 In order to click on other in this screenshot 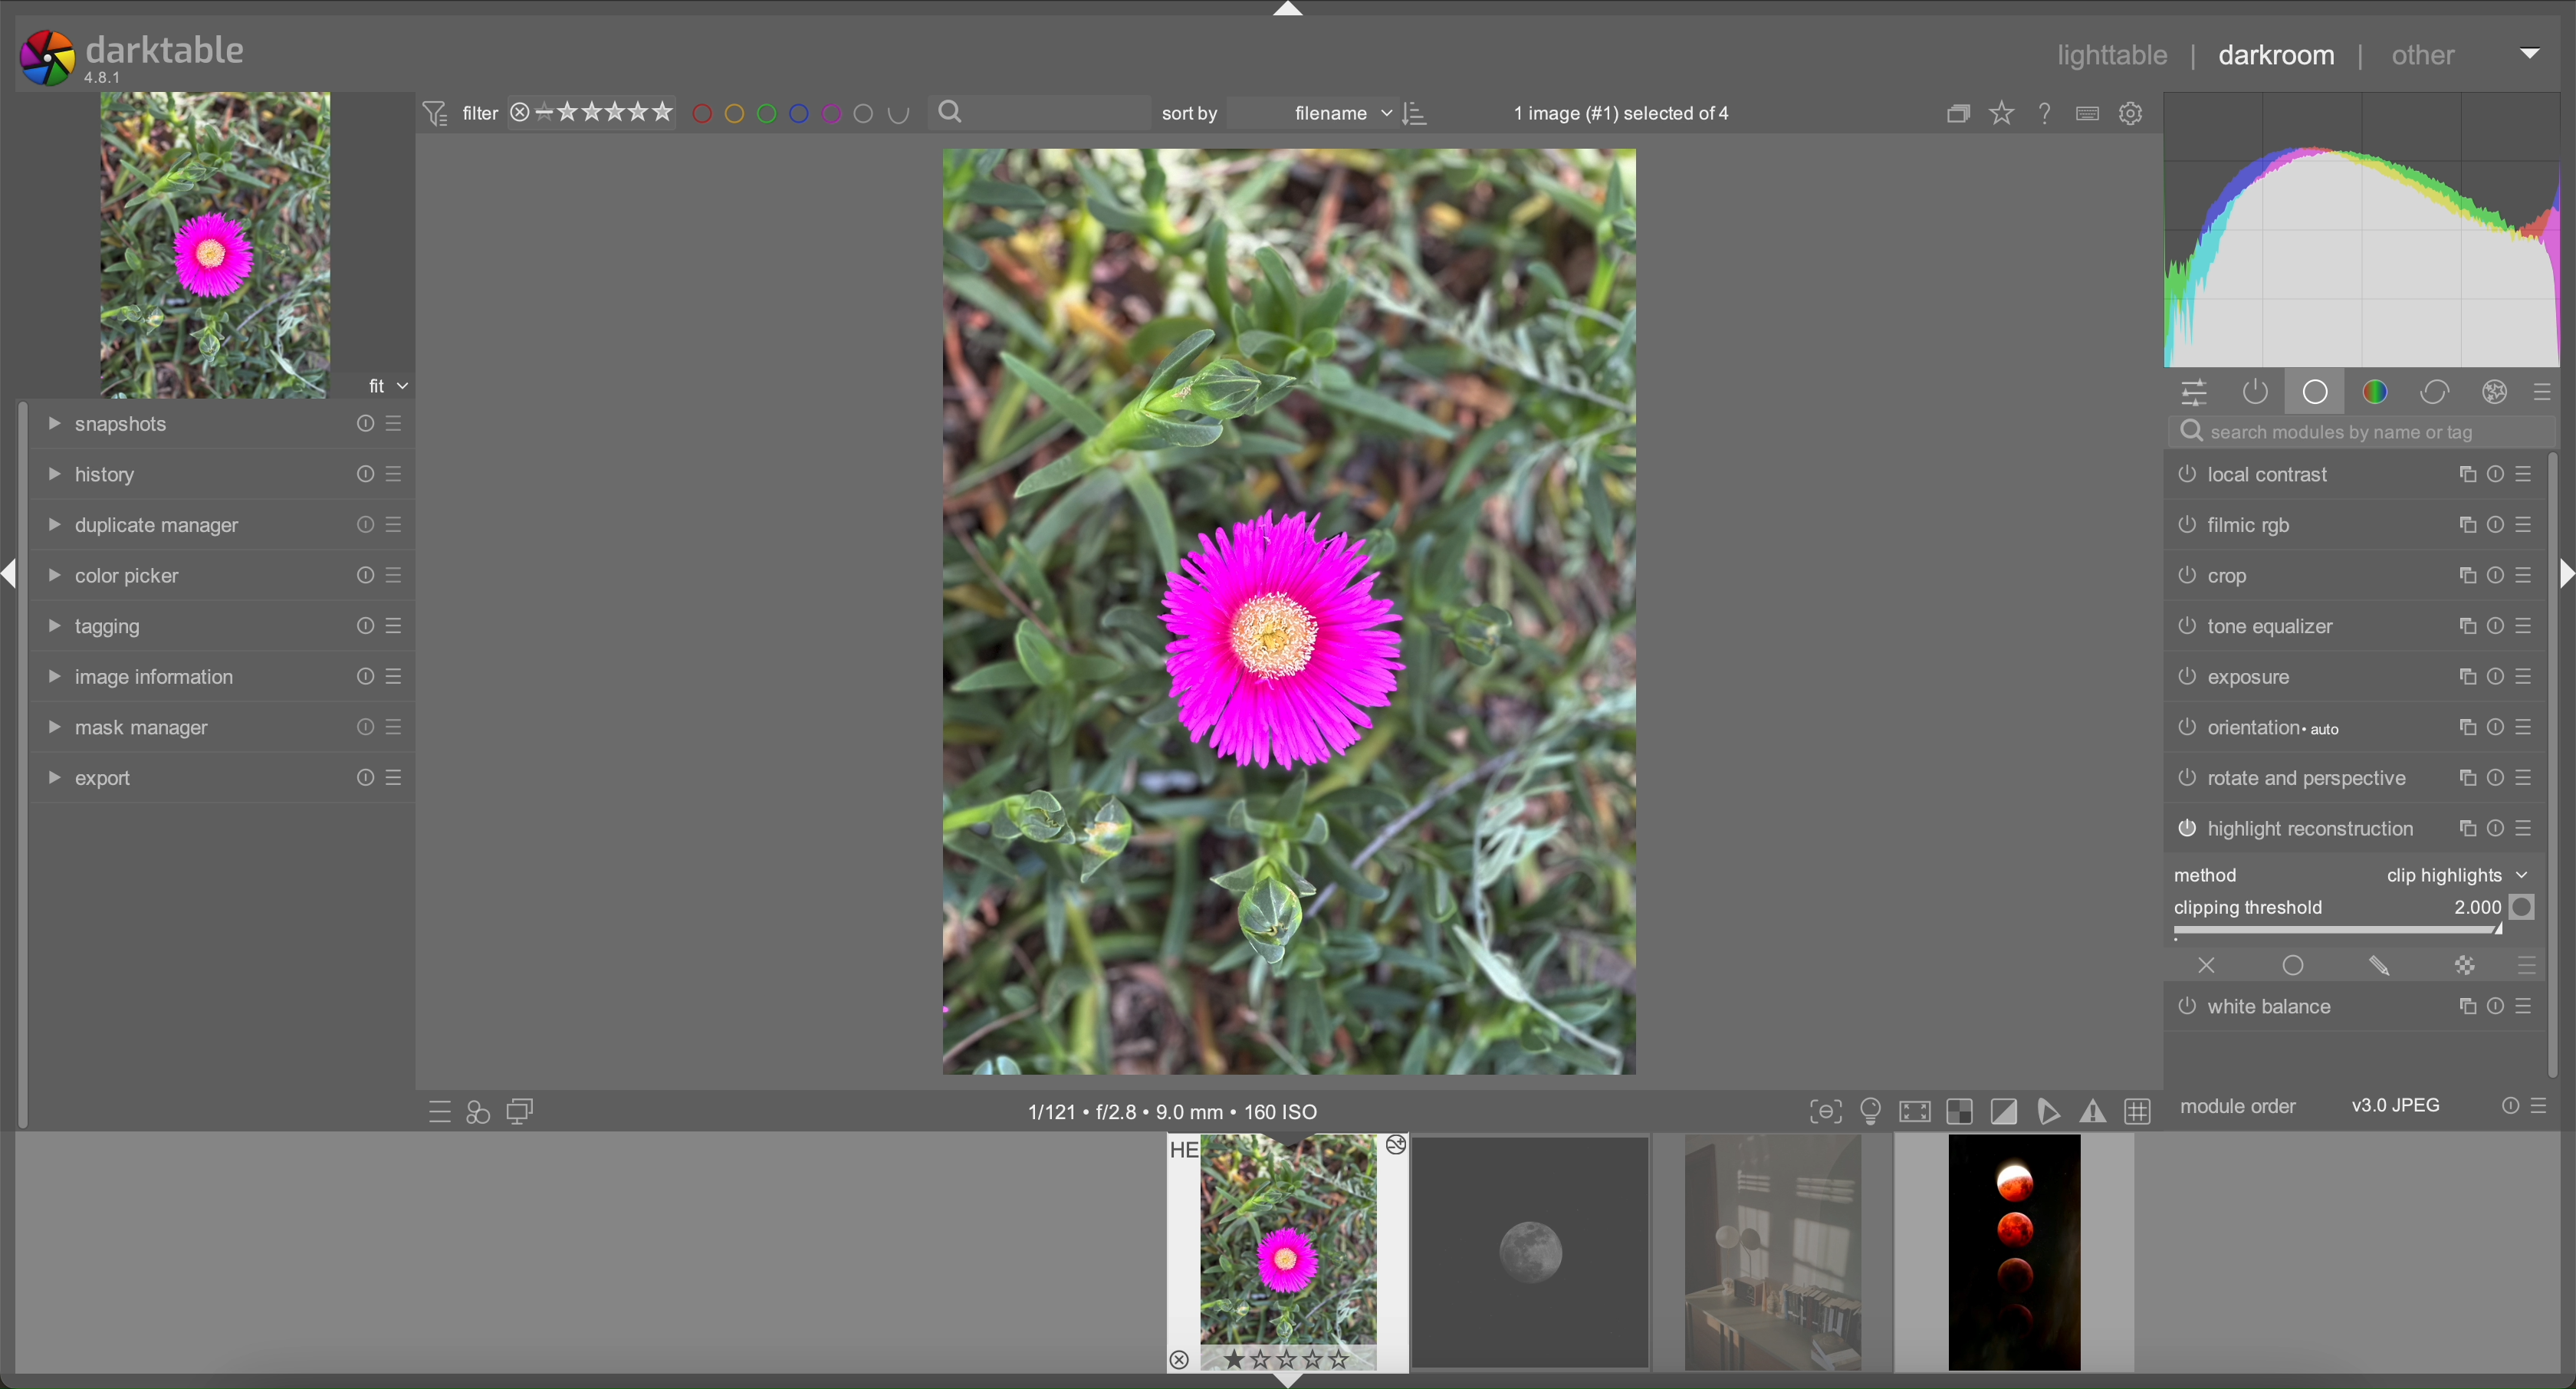, I will do `click(2424, 60)`.